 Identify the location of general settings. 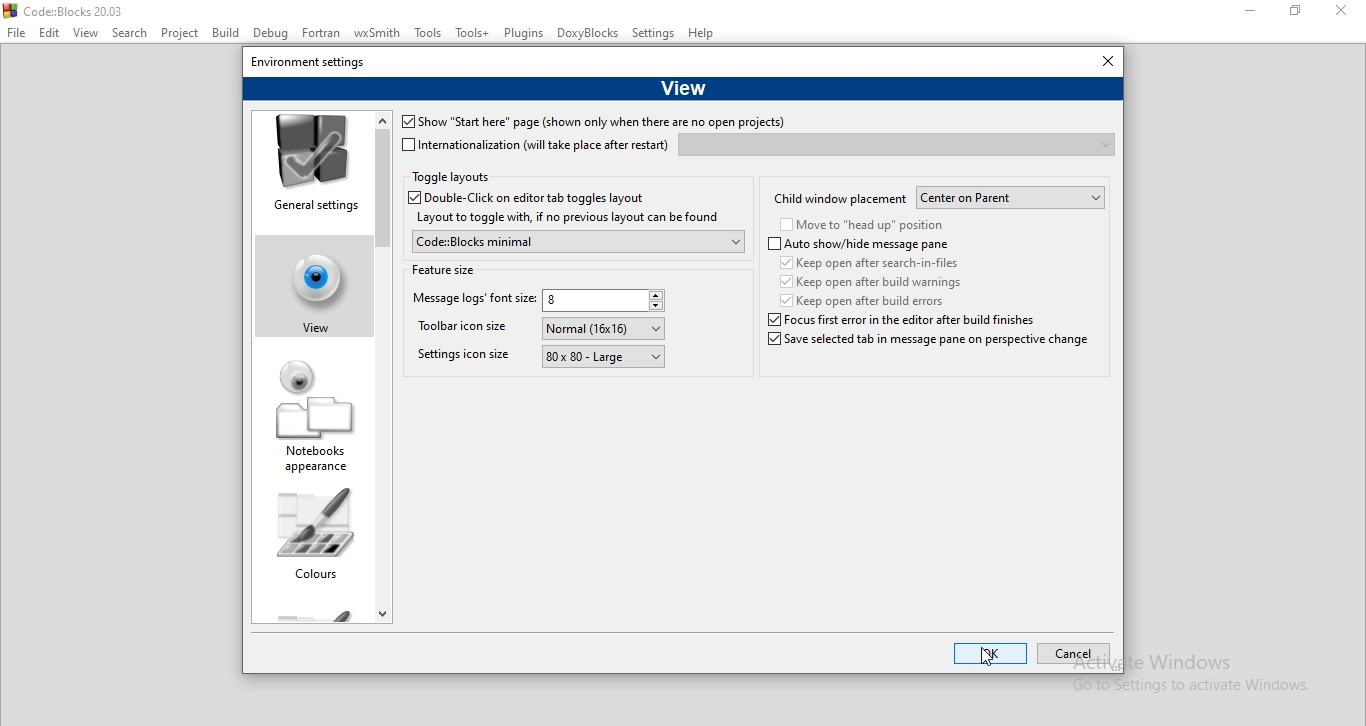
(312, 166).